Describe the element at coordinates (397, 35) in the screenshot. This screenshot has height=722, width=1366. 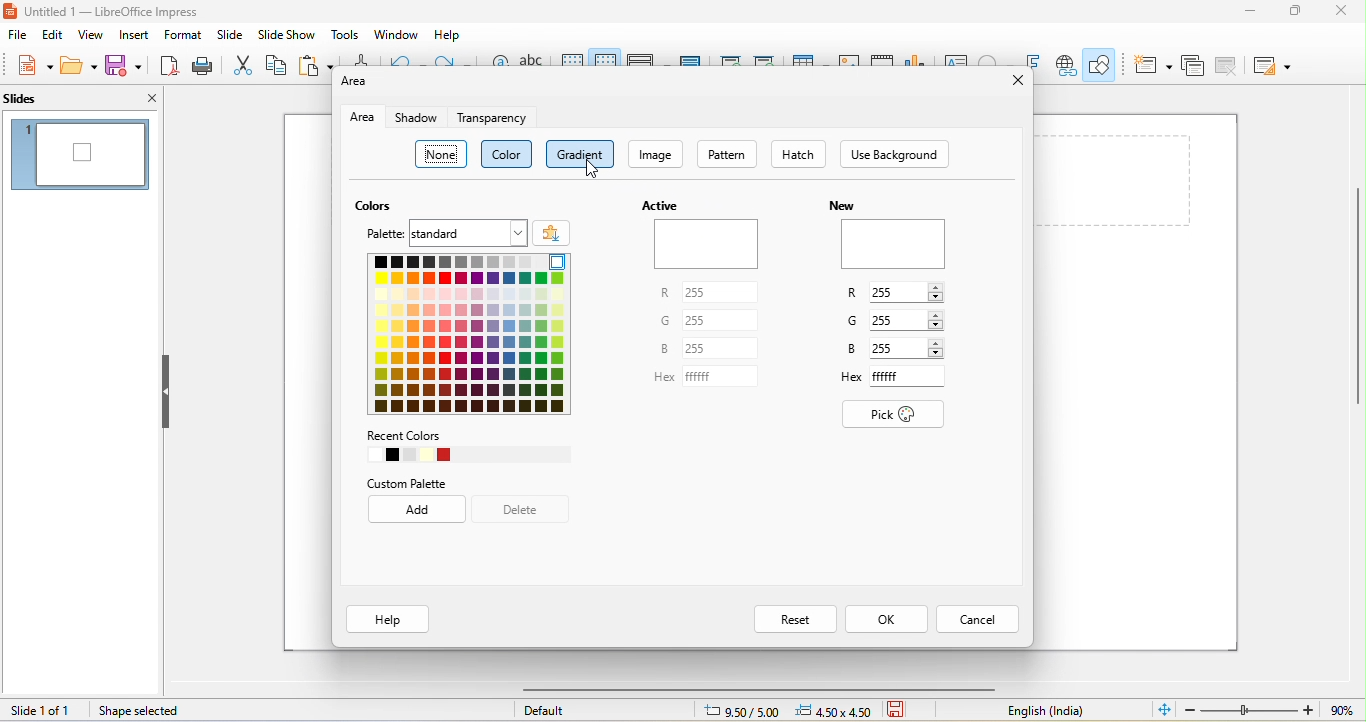
I see `window` at that location.